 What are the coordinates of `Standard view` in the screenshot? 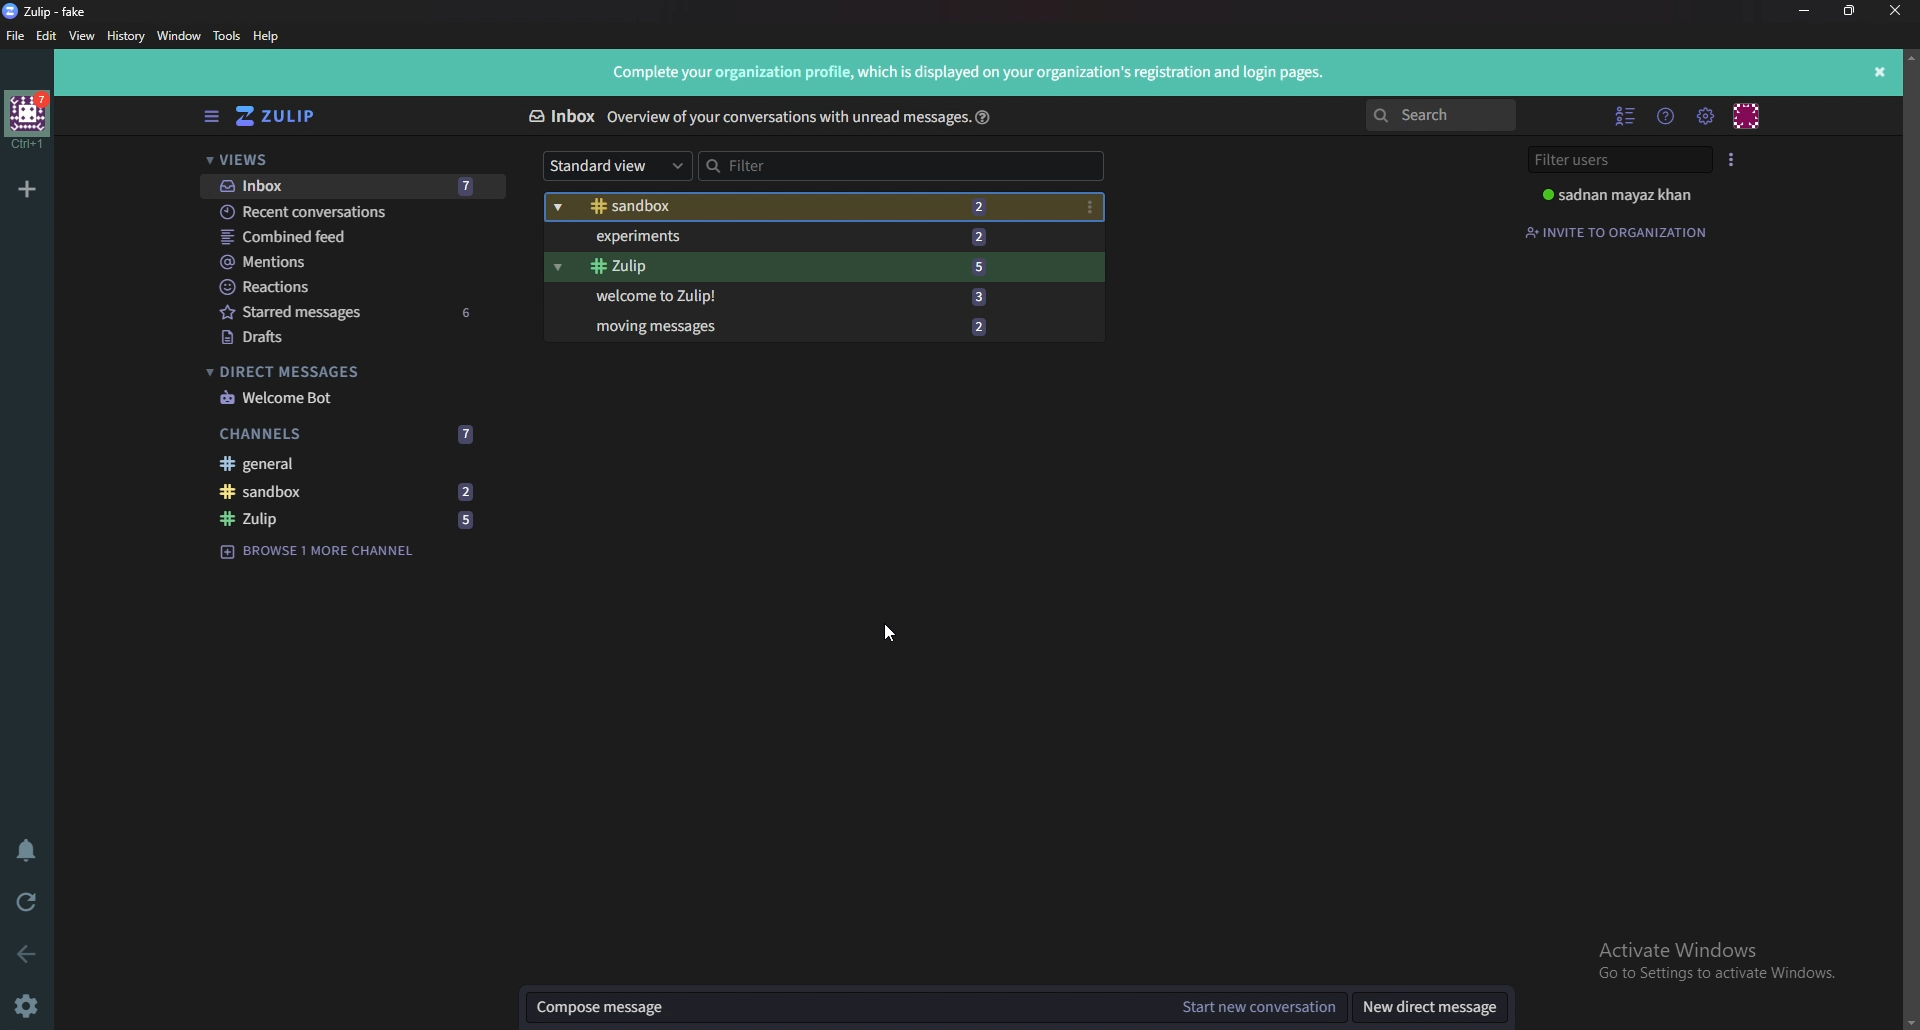 It's located at (624, 166).